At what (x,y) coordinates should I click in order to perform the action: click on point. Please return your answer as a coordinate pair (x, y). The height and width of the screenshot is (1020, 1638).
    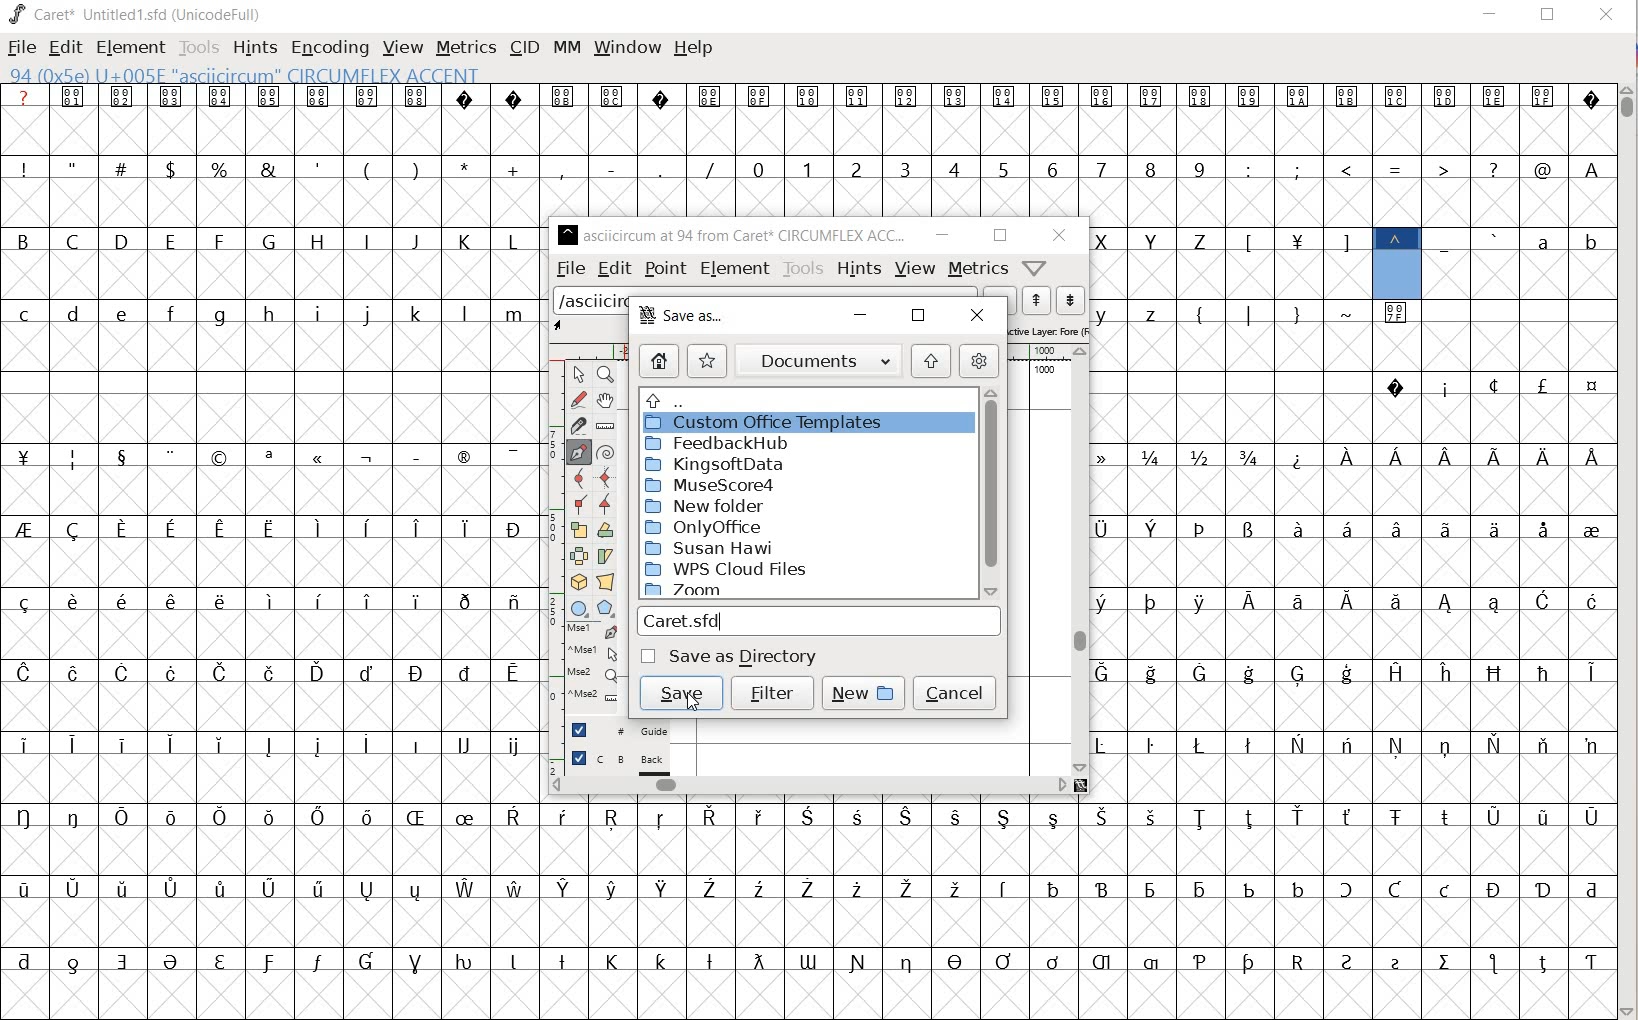
    Looking at the image, I should click on (665, 267).